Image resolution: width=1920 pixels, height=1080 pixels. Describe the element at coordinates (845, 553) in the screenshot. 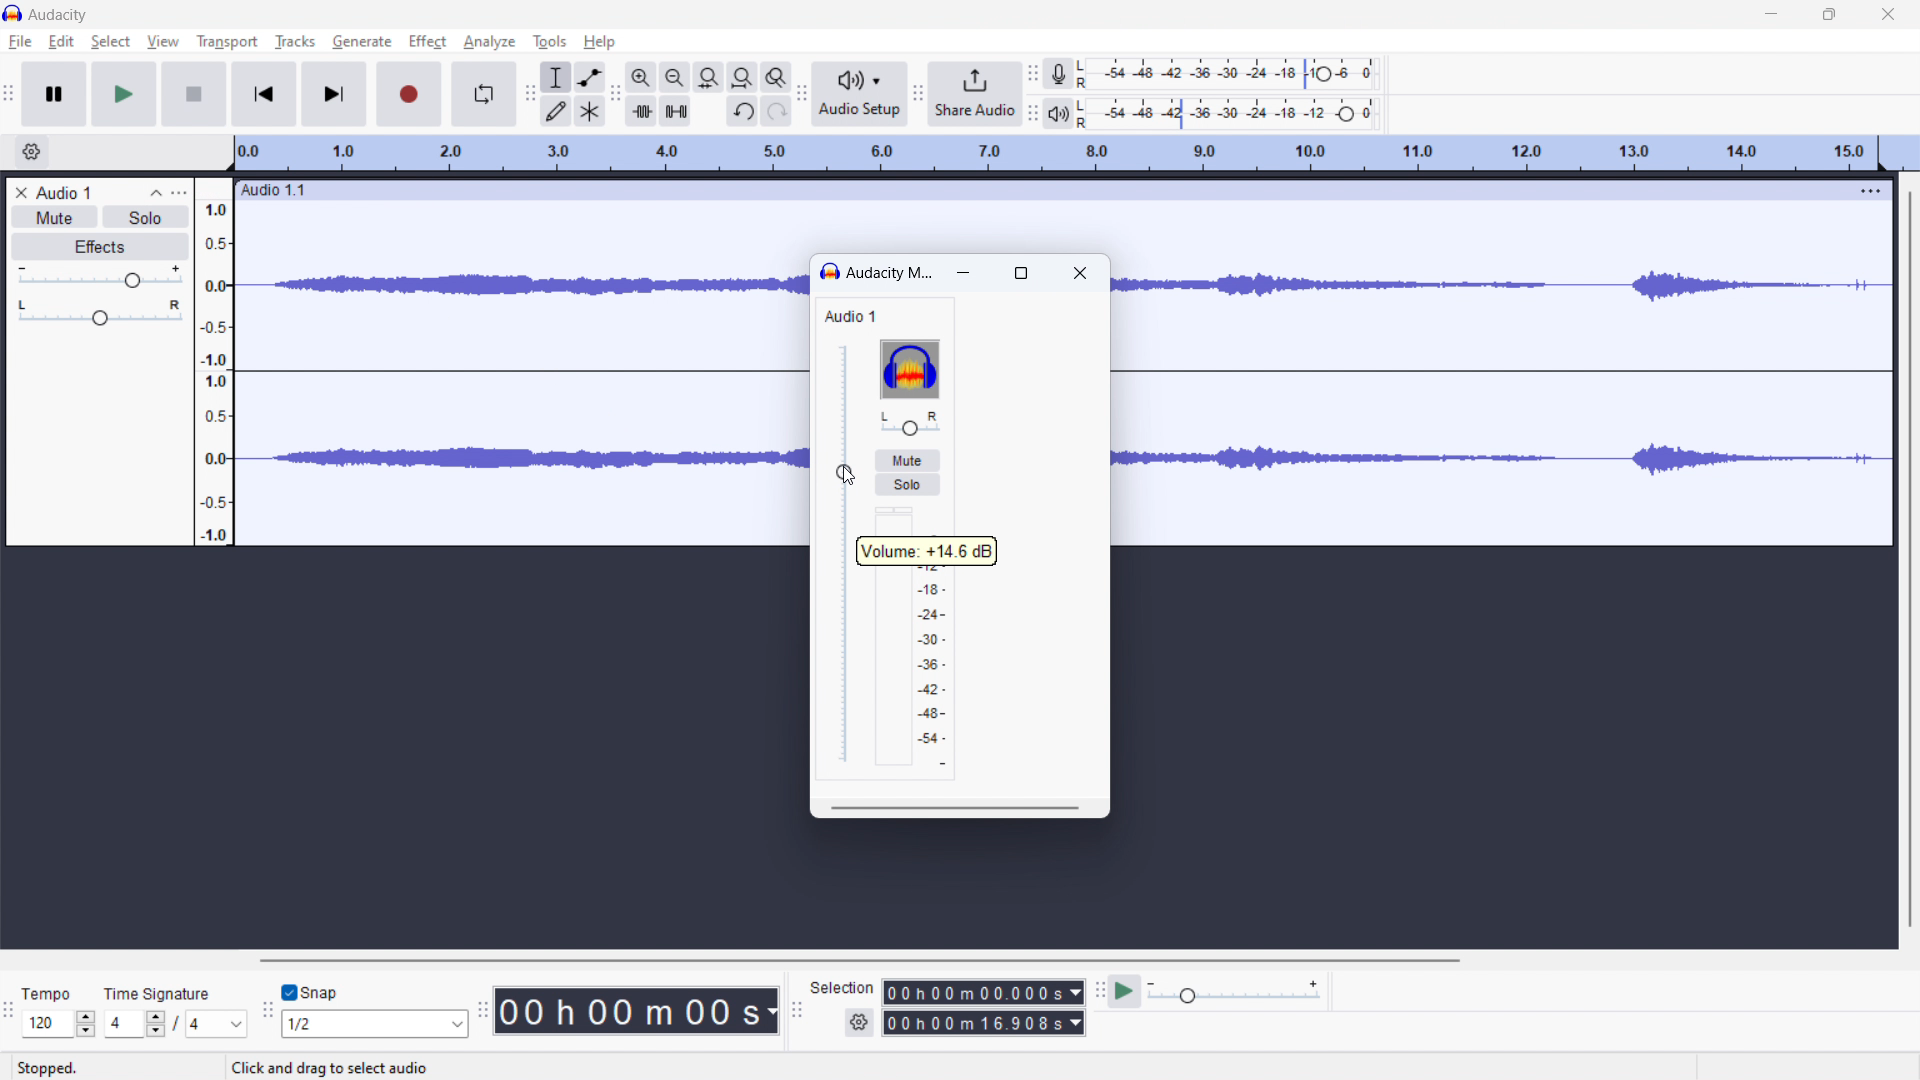

I see `slider` at that location.